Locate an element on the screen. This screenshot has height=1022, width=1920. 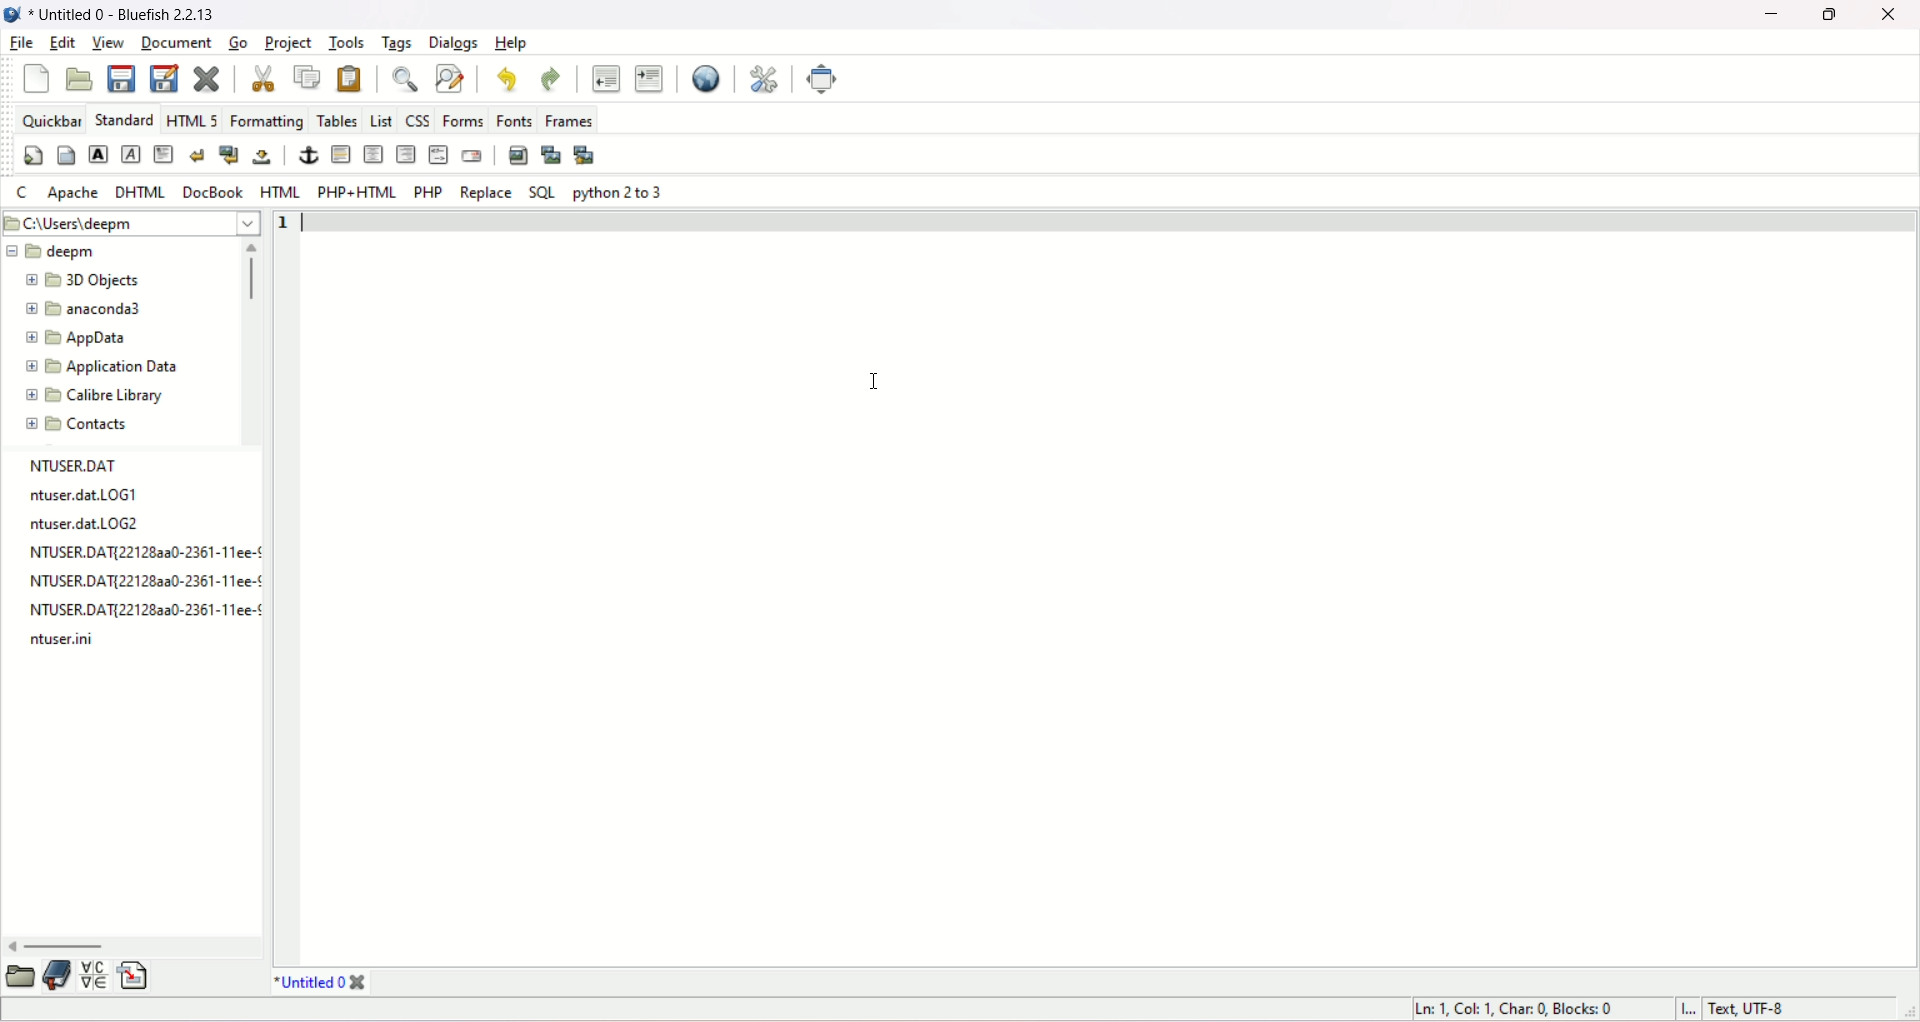
document name is located at coordinates (143, 12).